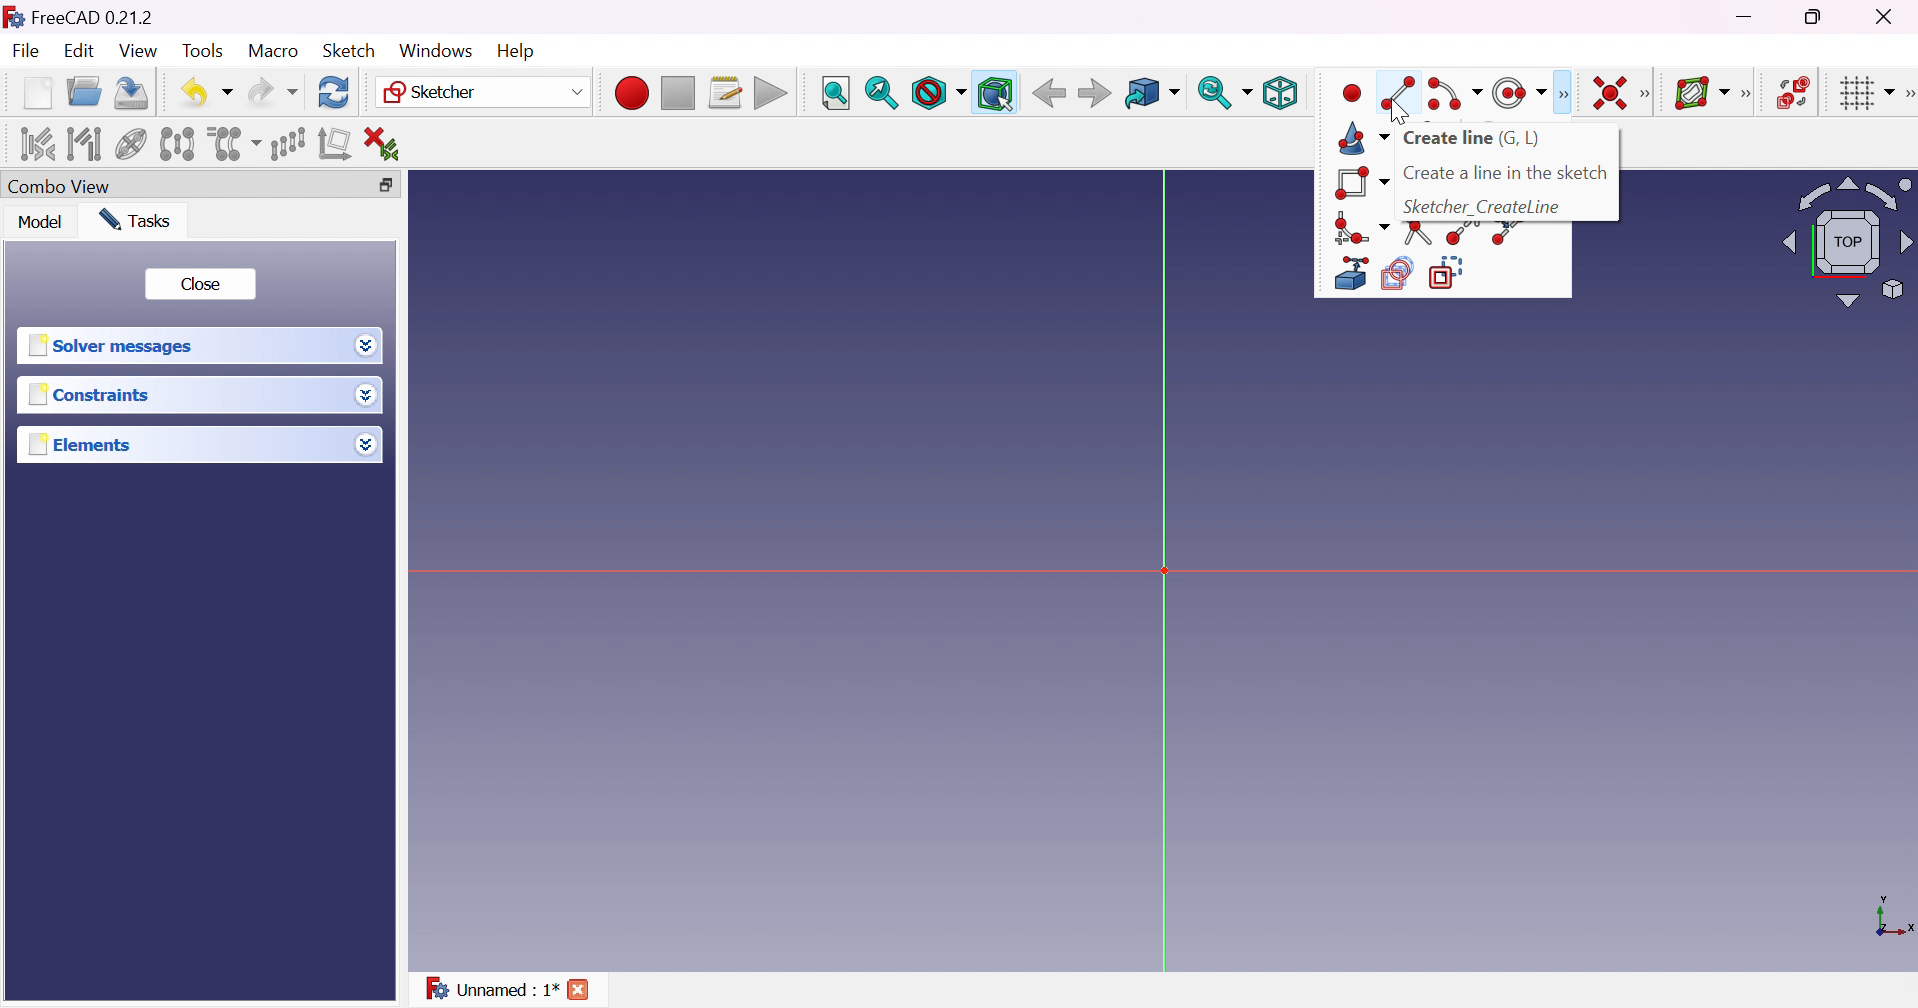  What do you see at coordinates (1095, 95) in the screenshot?
I see `Forward` at bounding box center [1095, 95].